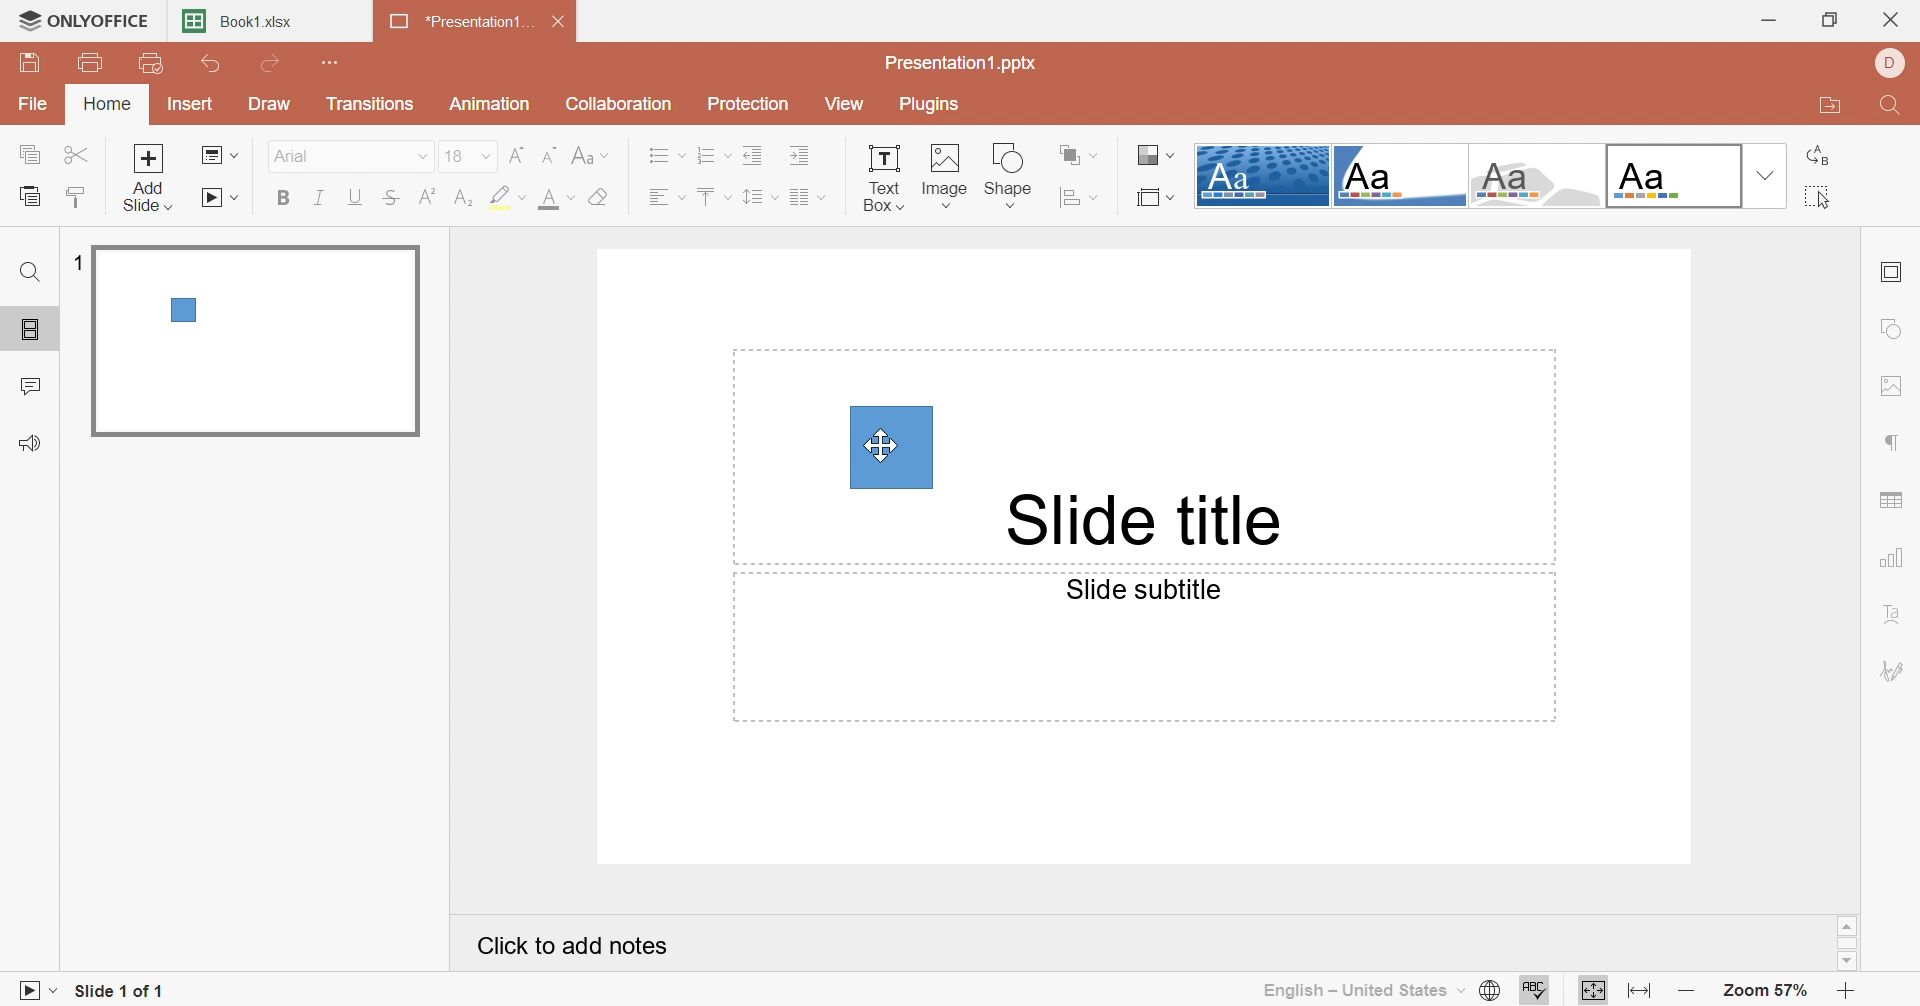 The width and height of the screenshot is (1920, 1006). Describe the element at coordinates (1359, 992) in the screenshot. I see `English - United States` at that location.